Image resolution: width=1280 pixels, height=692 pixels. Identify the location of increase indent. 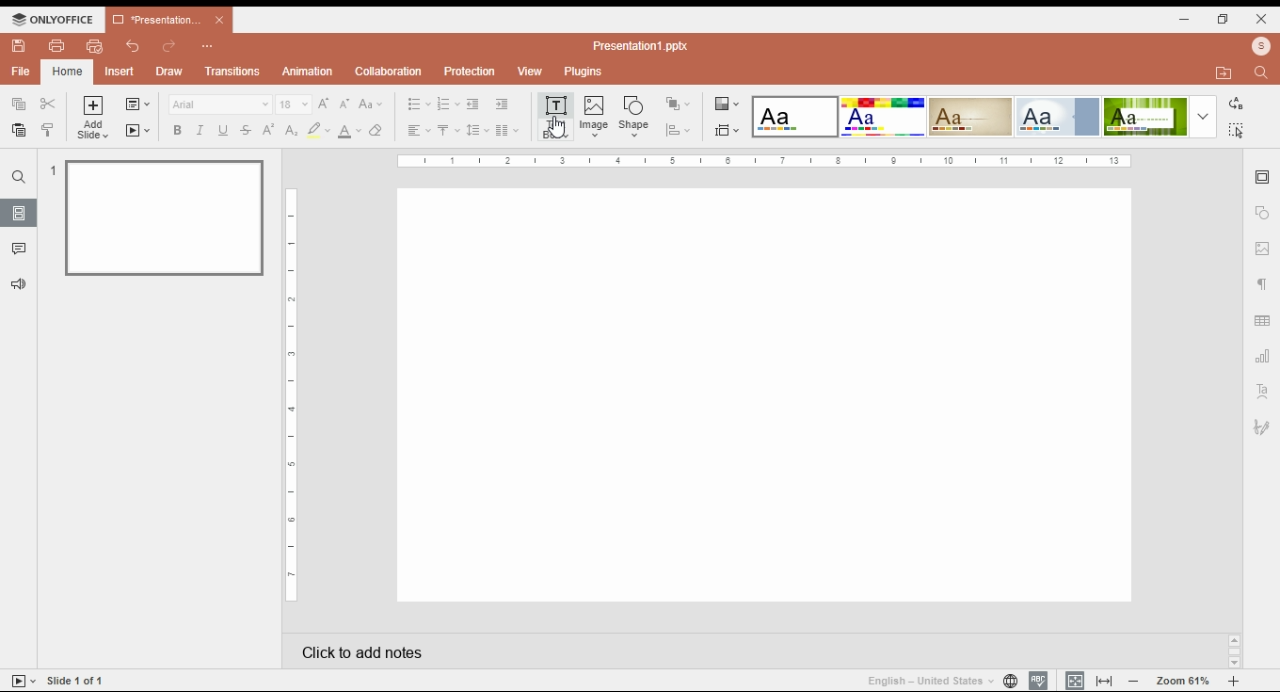
(501, 104).